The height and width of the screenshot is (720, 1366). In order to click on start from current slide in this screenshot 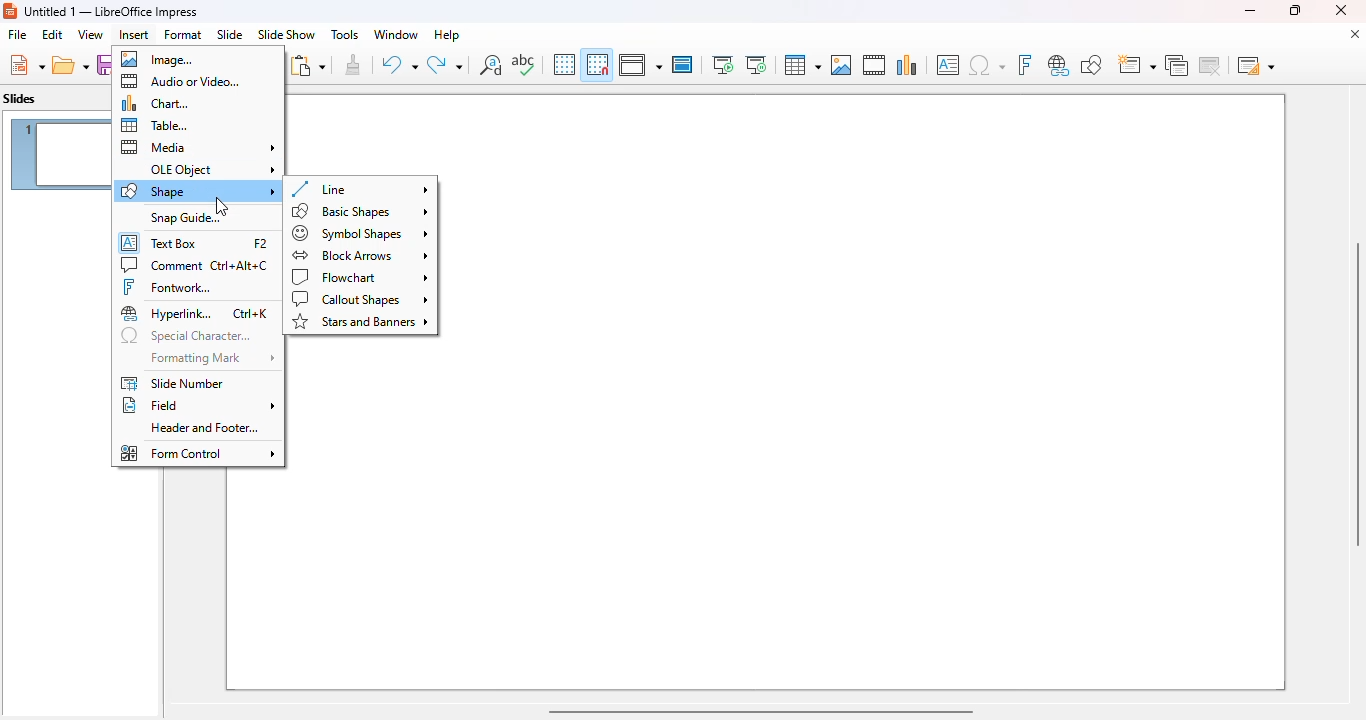, I will do `click(756, 65)`.